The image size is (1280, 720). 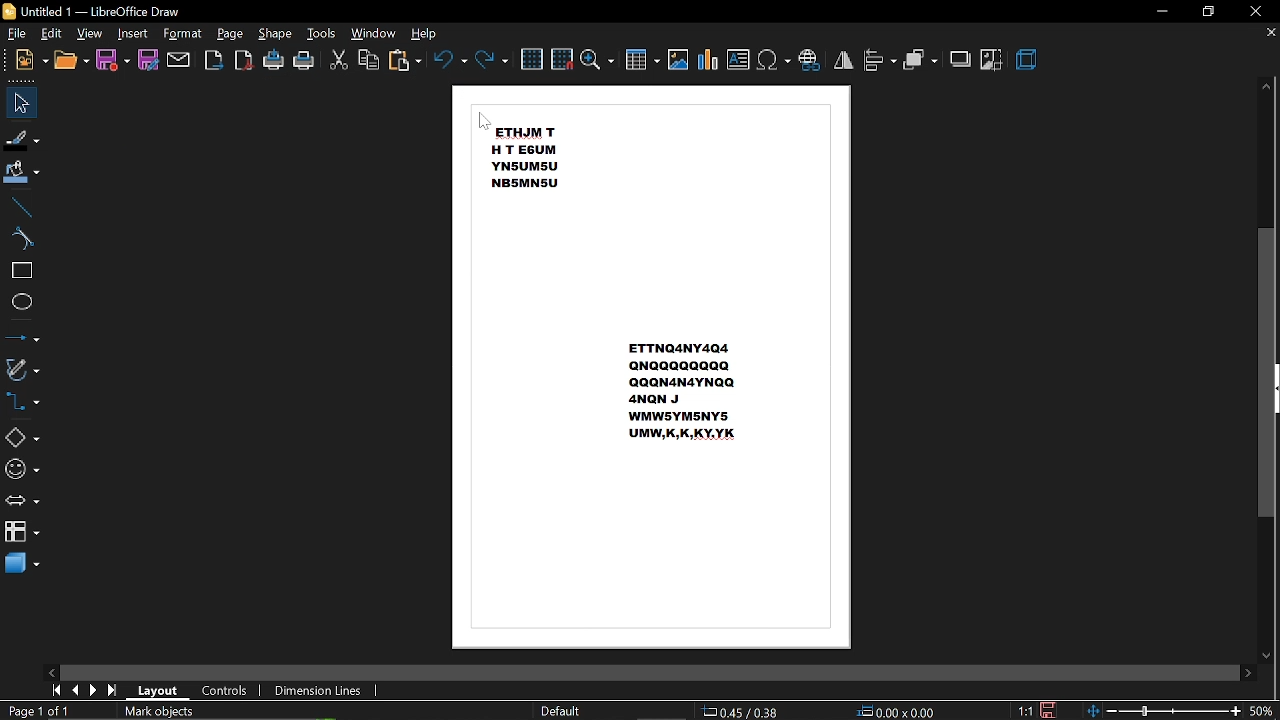 What do you see at coordinates (305, 61) in the screenshot?
I see `print` at bounding box center [305, 61].